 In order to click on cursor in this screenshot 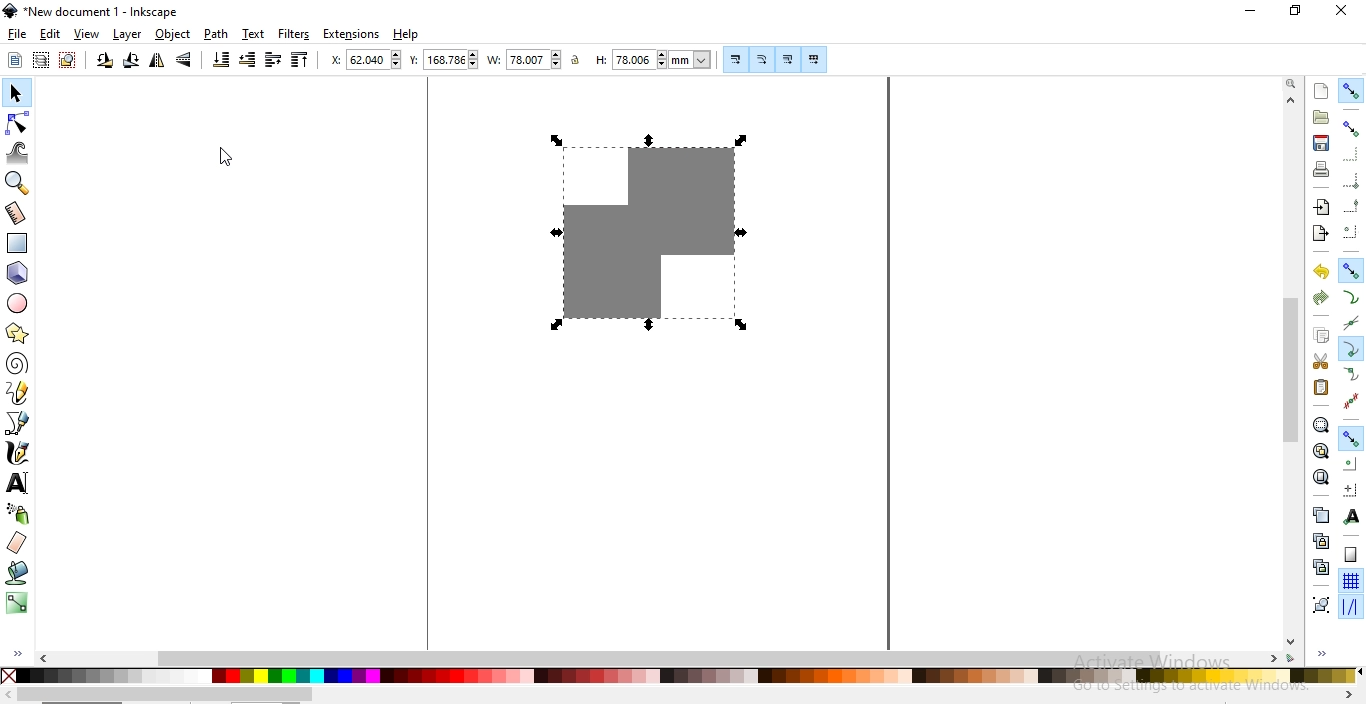, I will do `click(225, 159)`.